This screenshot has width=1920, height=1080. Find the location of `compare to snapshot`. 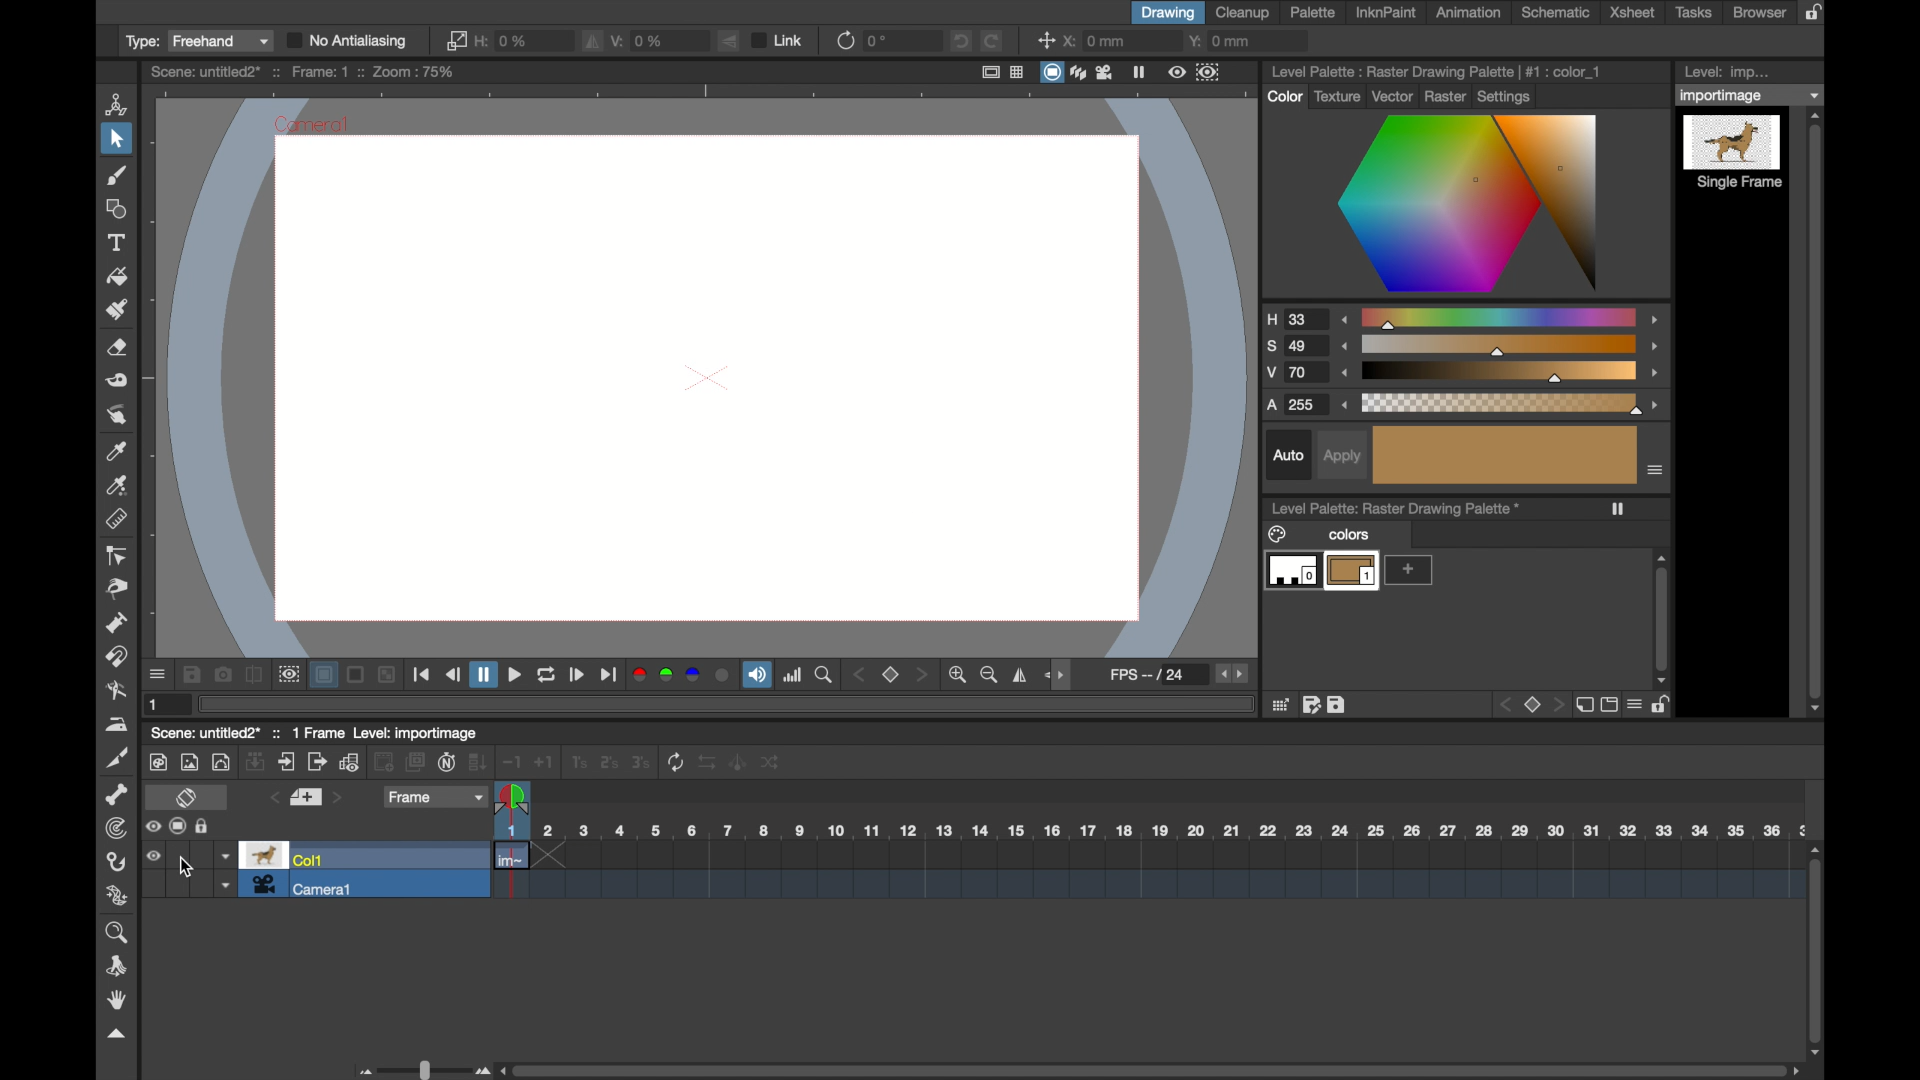

compare to snapshot is located at coordinates (254, 674).